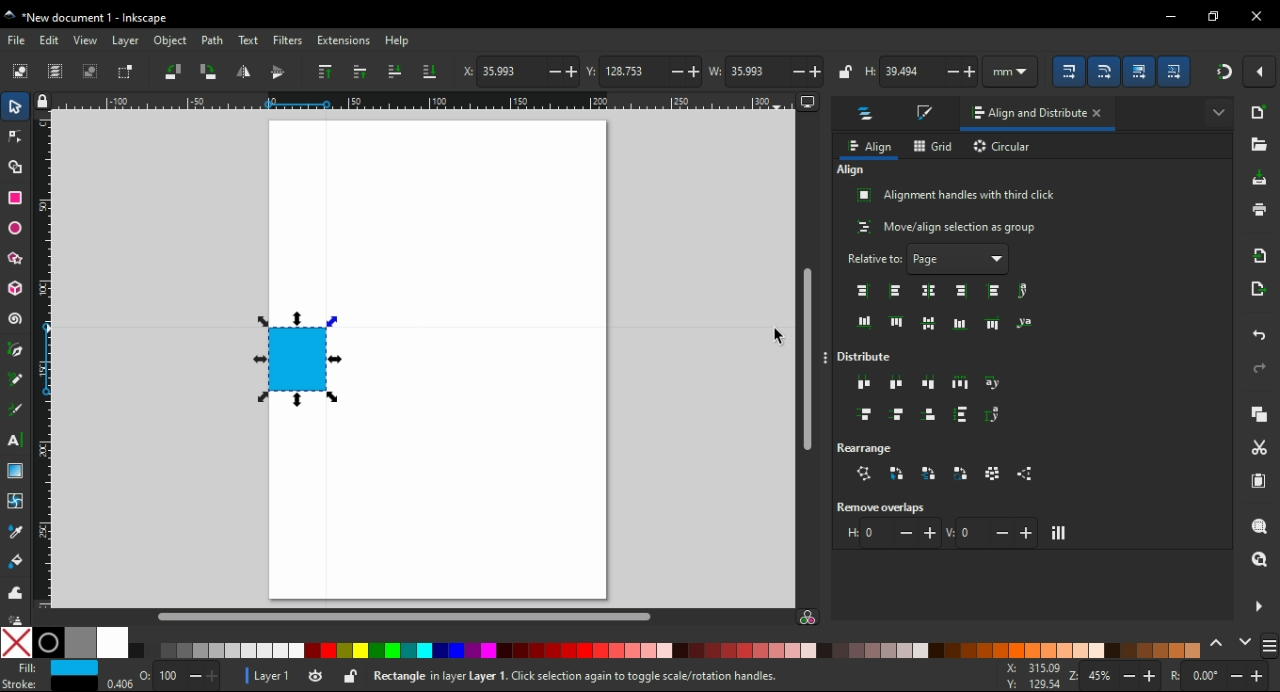 The width and height of the screenshot is (1280, 692). Describe the element at coordinates (1258, 335) in the screenshot. I see `undo` at that location.